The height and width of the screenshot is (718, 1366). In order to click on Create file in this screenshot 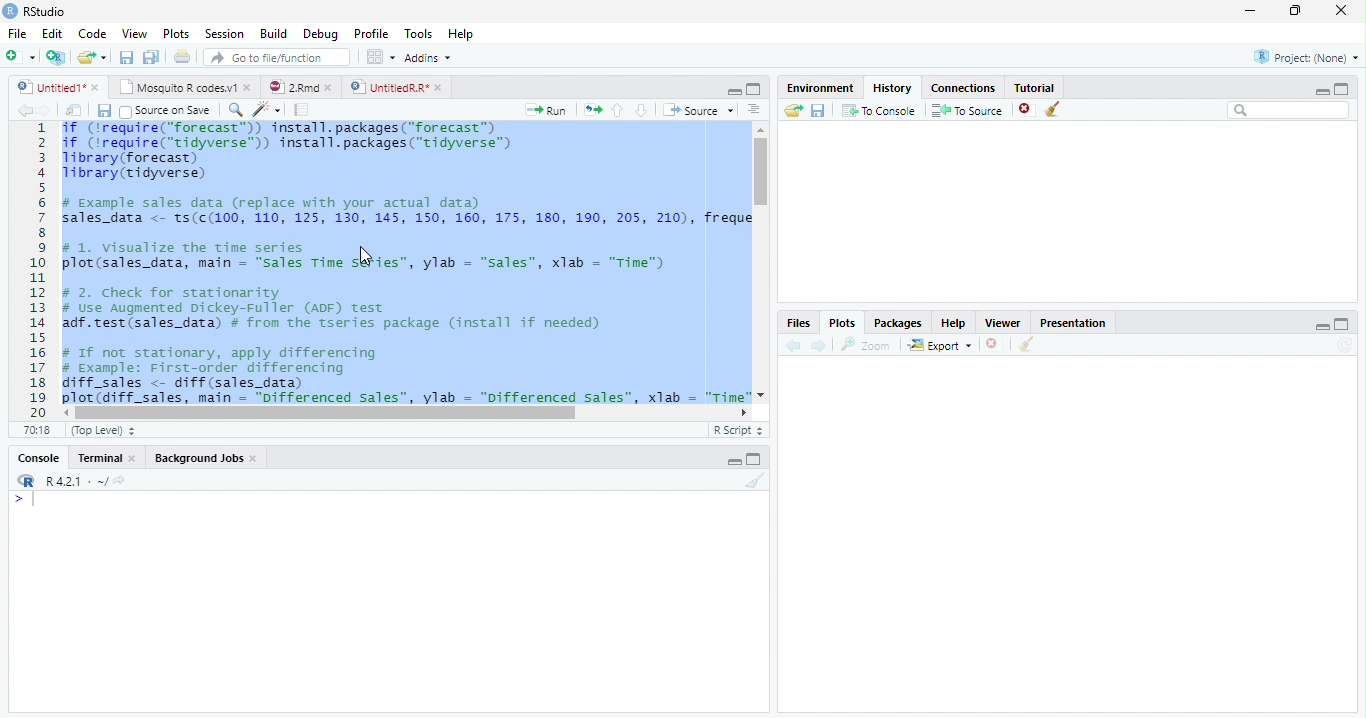, I will do `click(21, 58)`.